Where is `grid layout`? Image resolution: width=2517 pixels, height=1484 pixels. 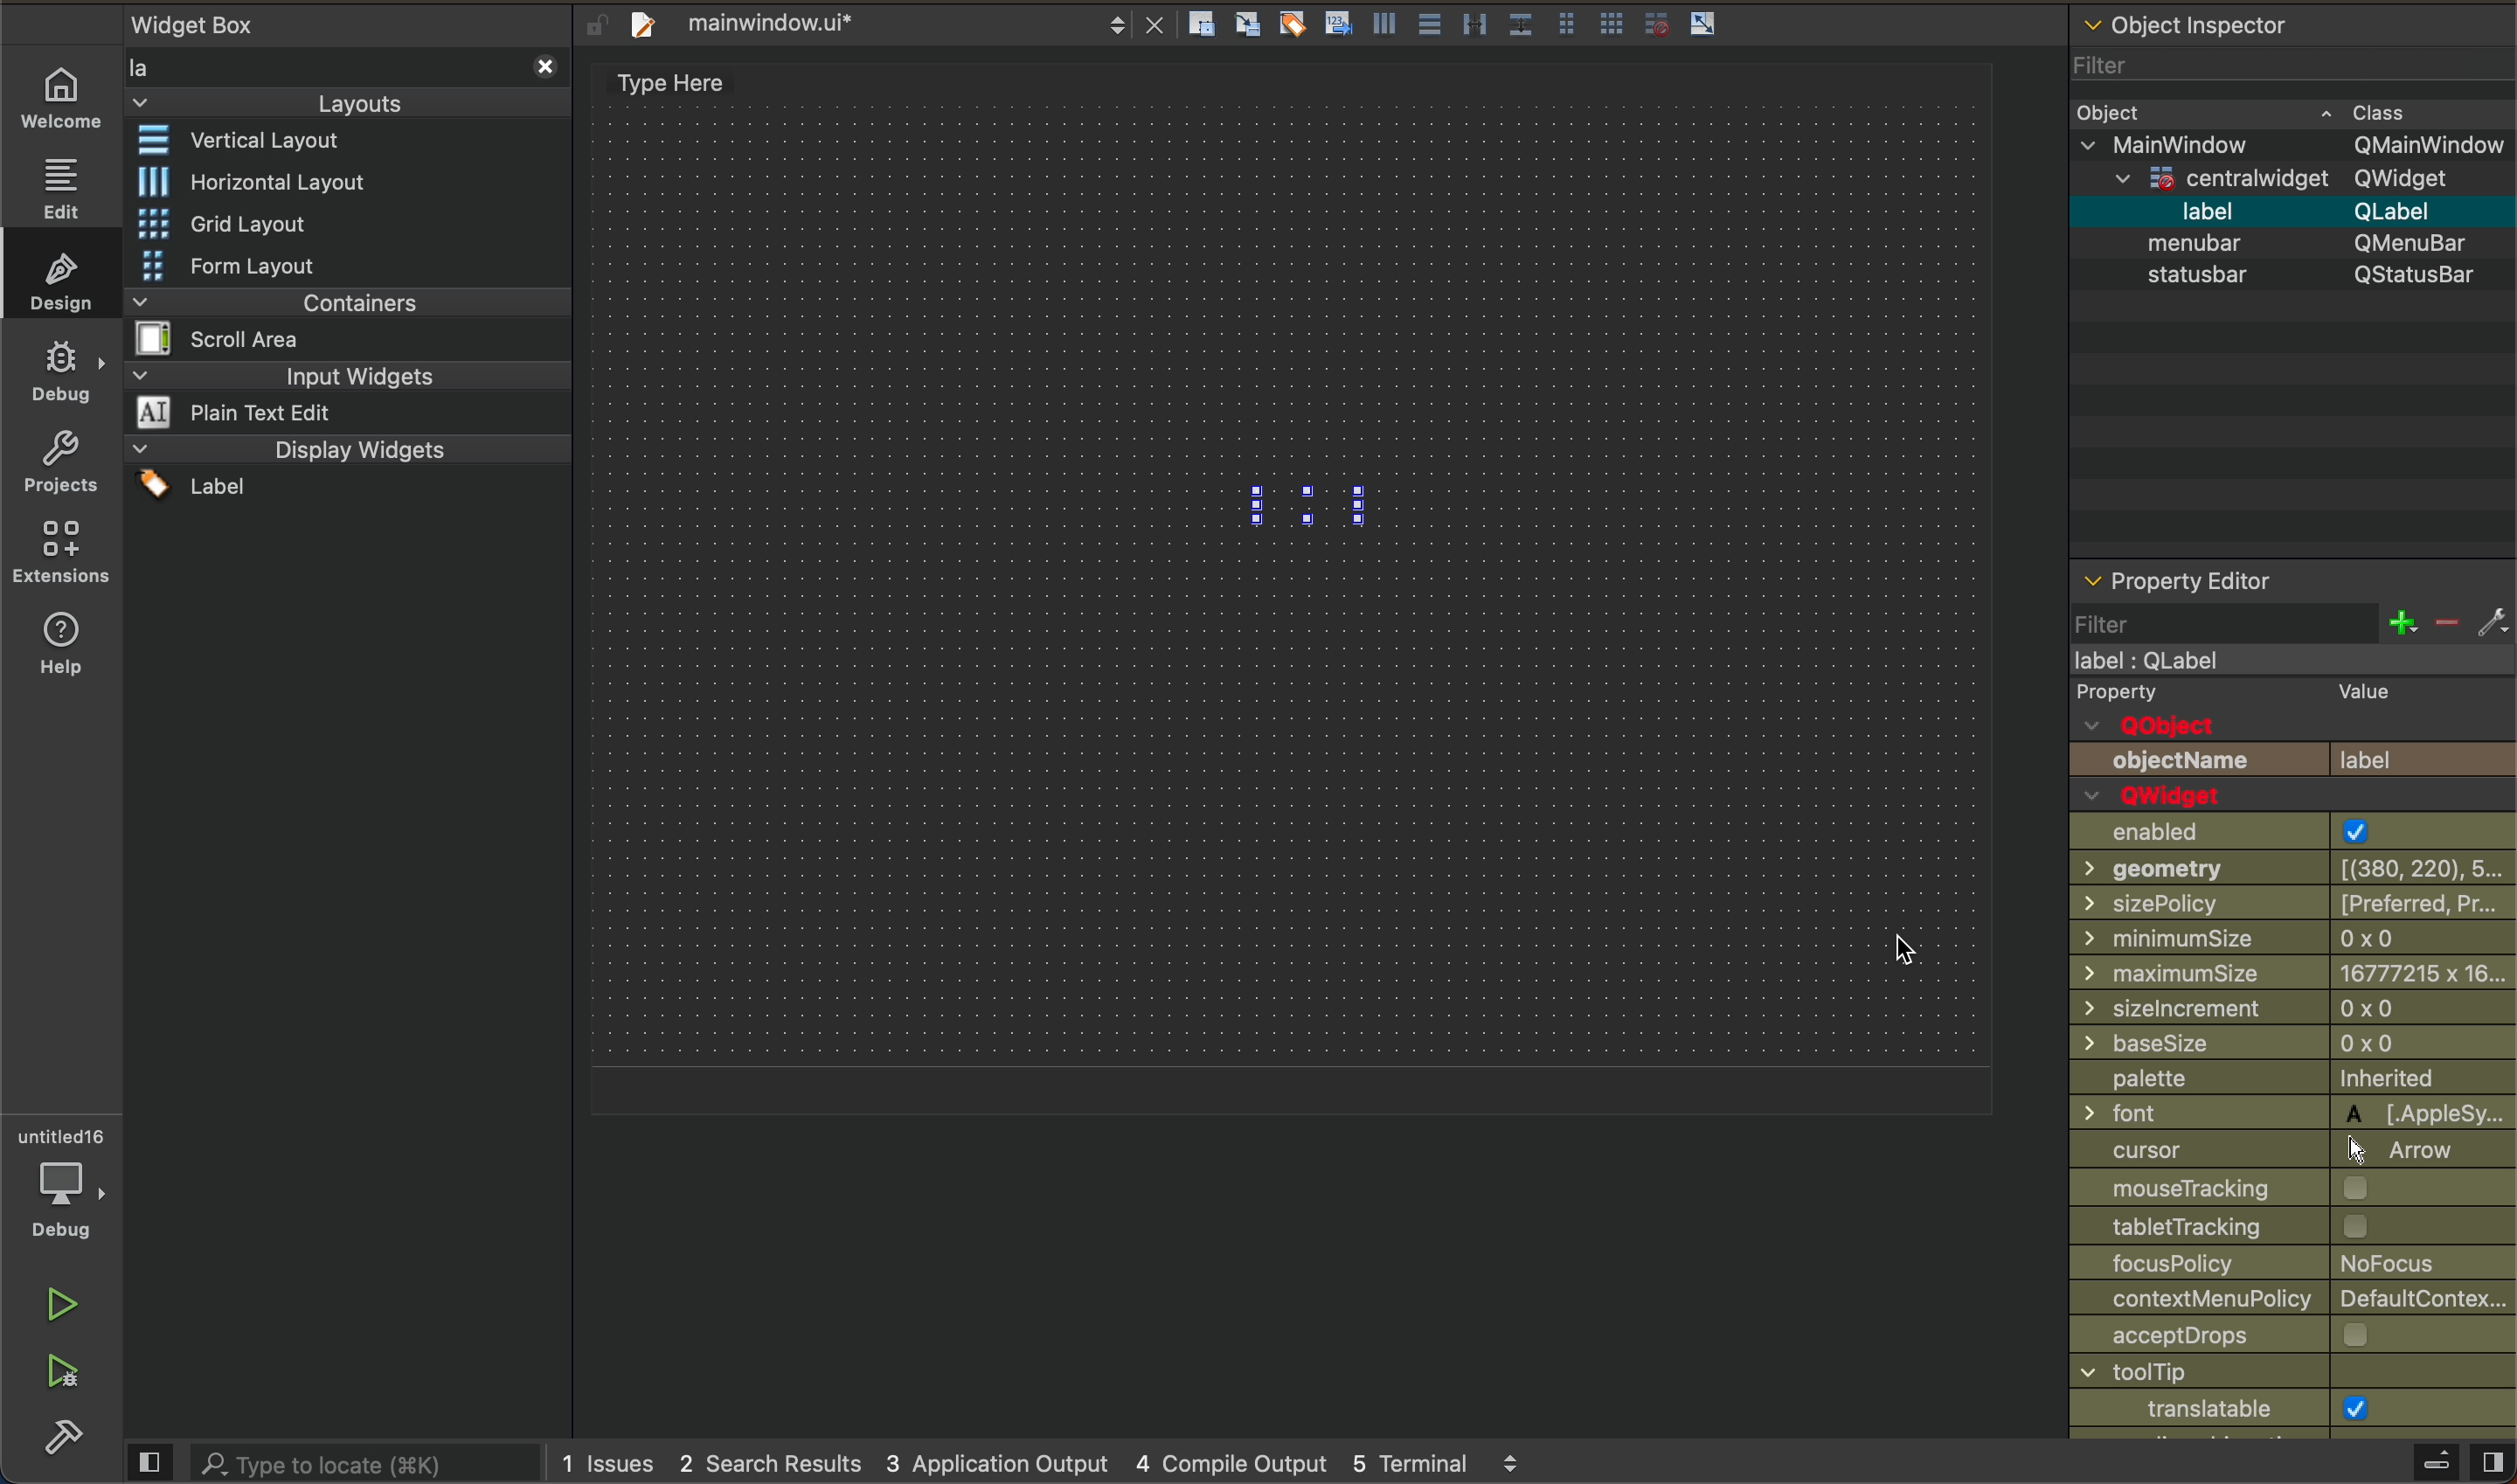
grid layout is located at coordinates (257, 225).